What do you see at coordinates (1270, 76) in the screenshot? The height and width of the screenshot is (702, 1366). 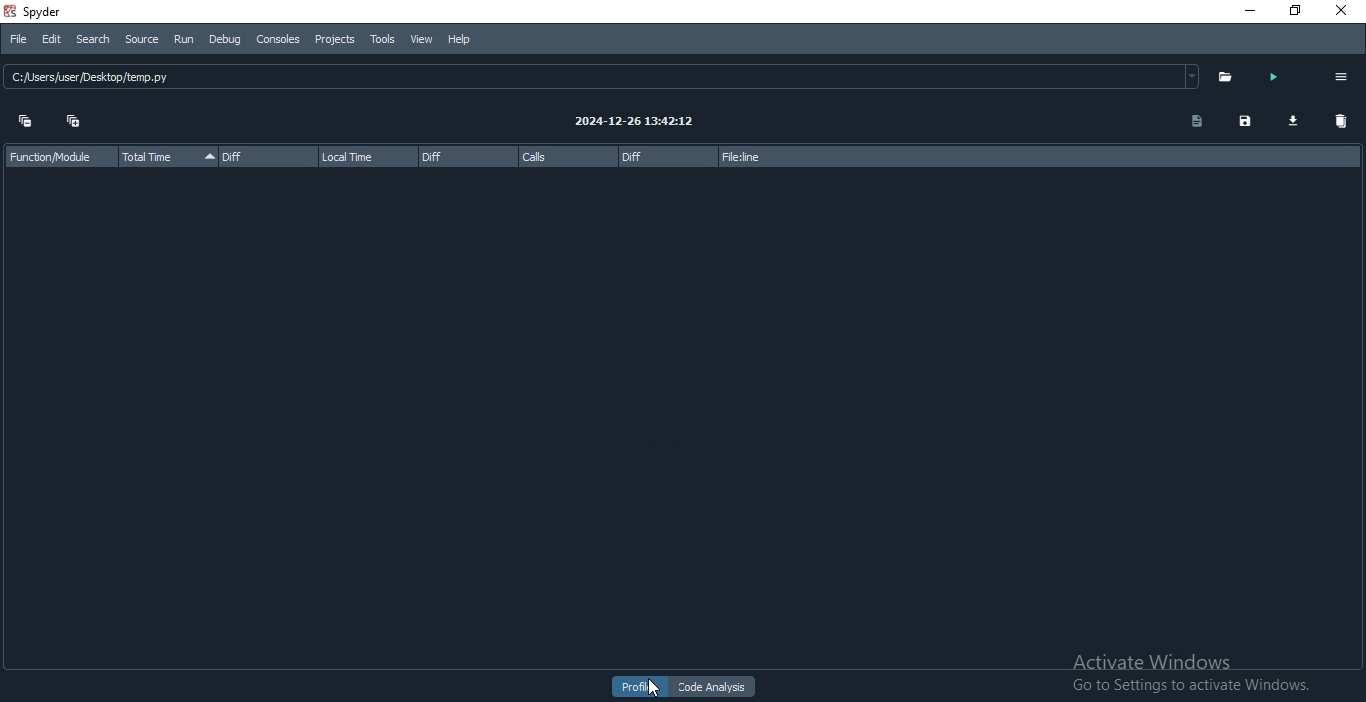 I see `run` at bounding box center [1270, 76].